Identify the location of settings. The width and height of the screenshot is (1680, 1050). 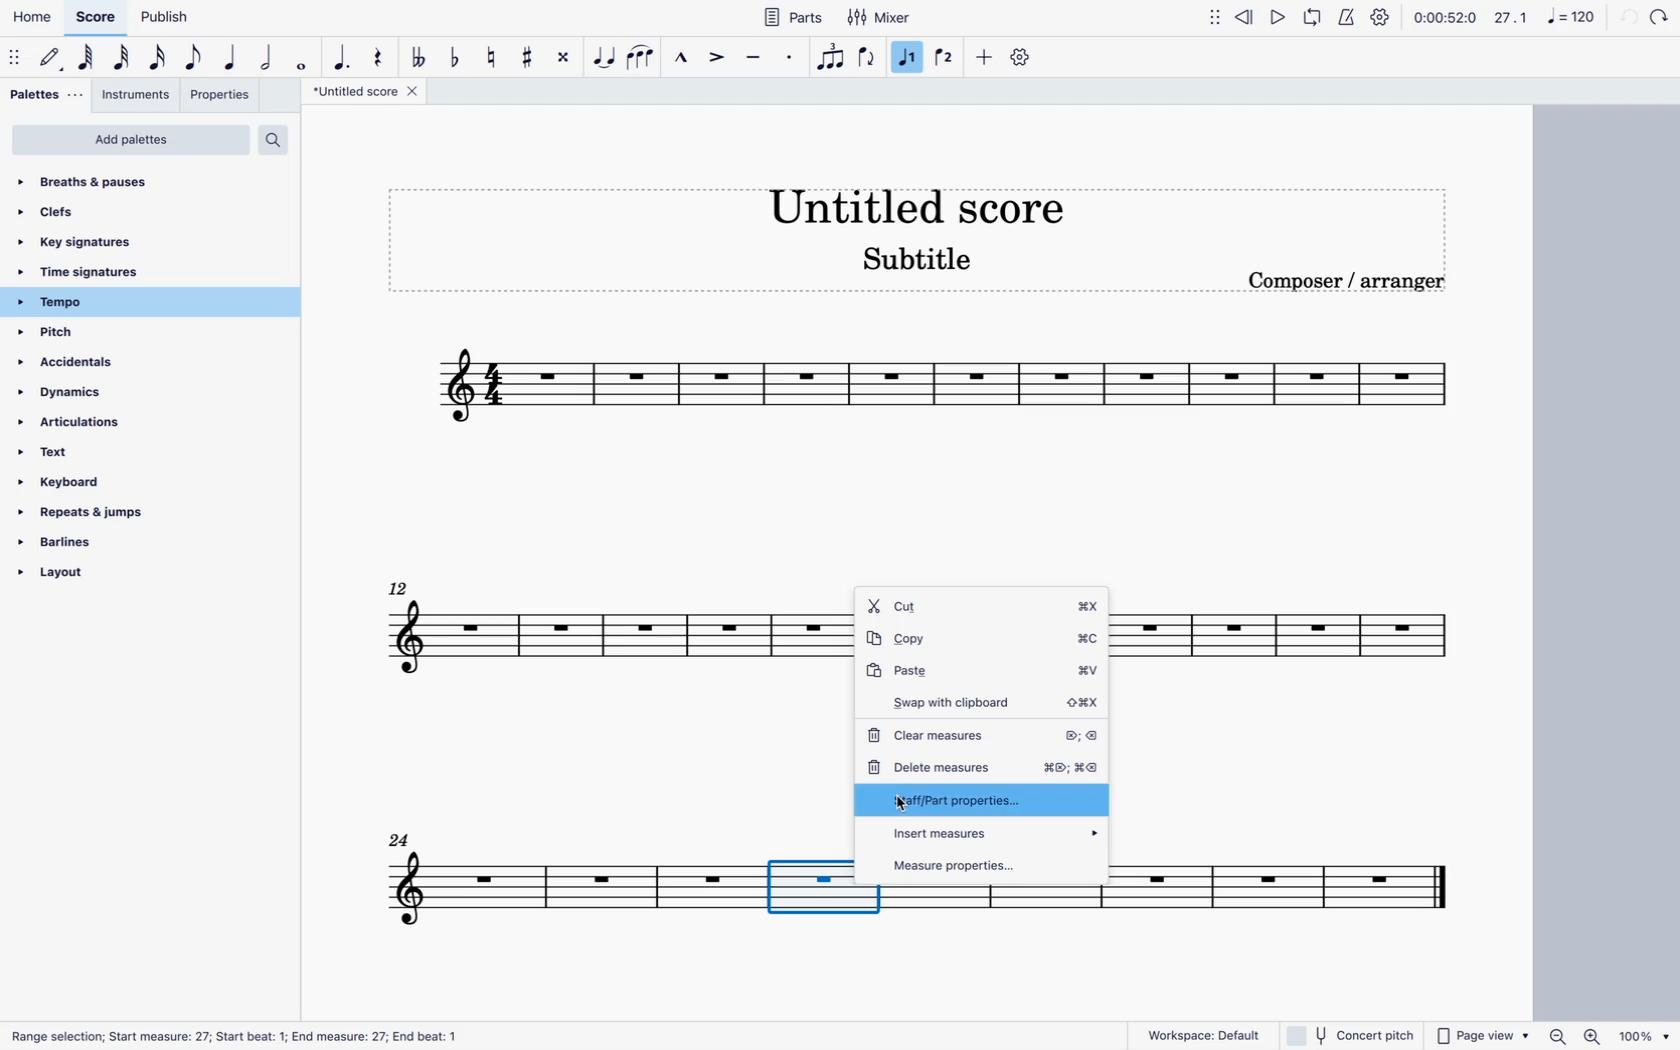
(1382, 19).